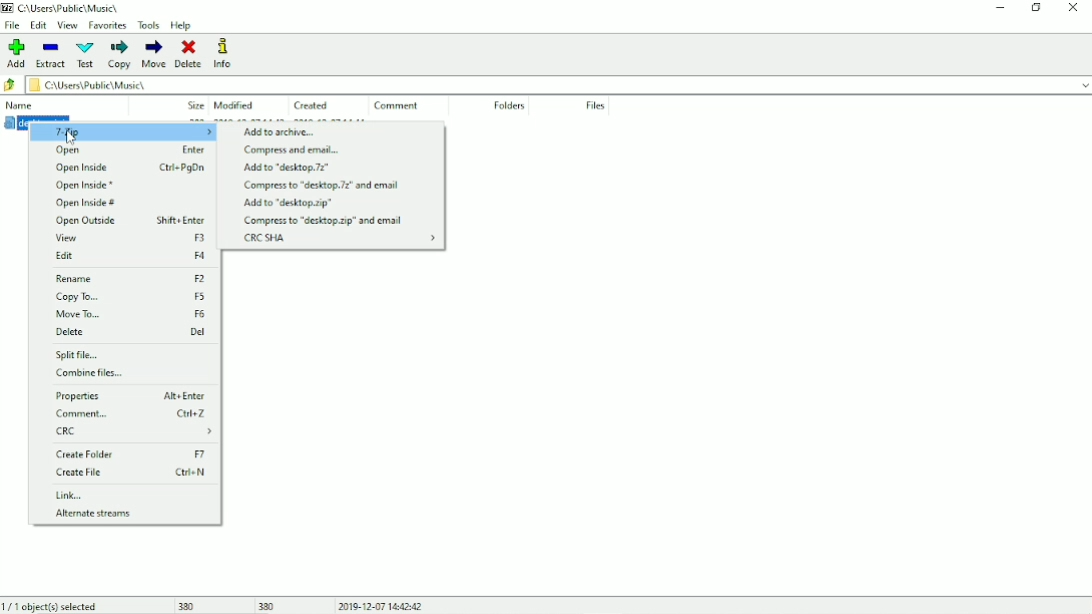  Describe the element at coordinates (53, 605) in the screenshot. I see `1/1 object(s) selected` at that location.